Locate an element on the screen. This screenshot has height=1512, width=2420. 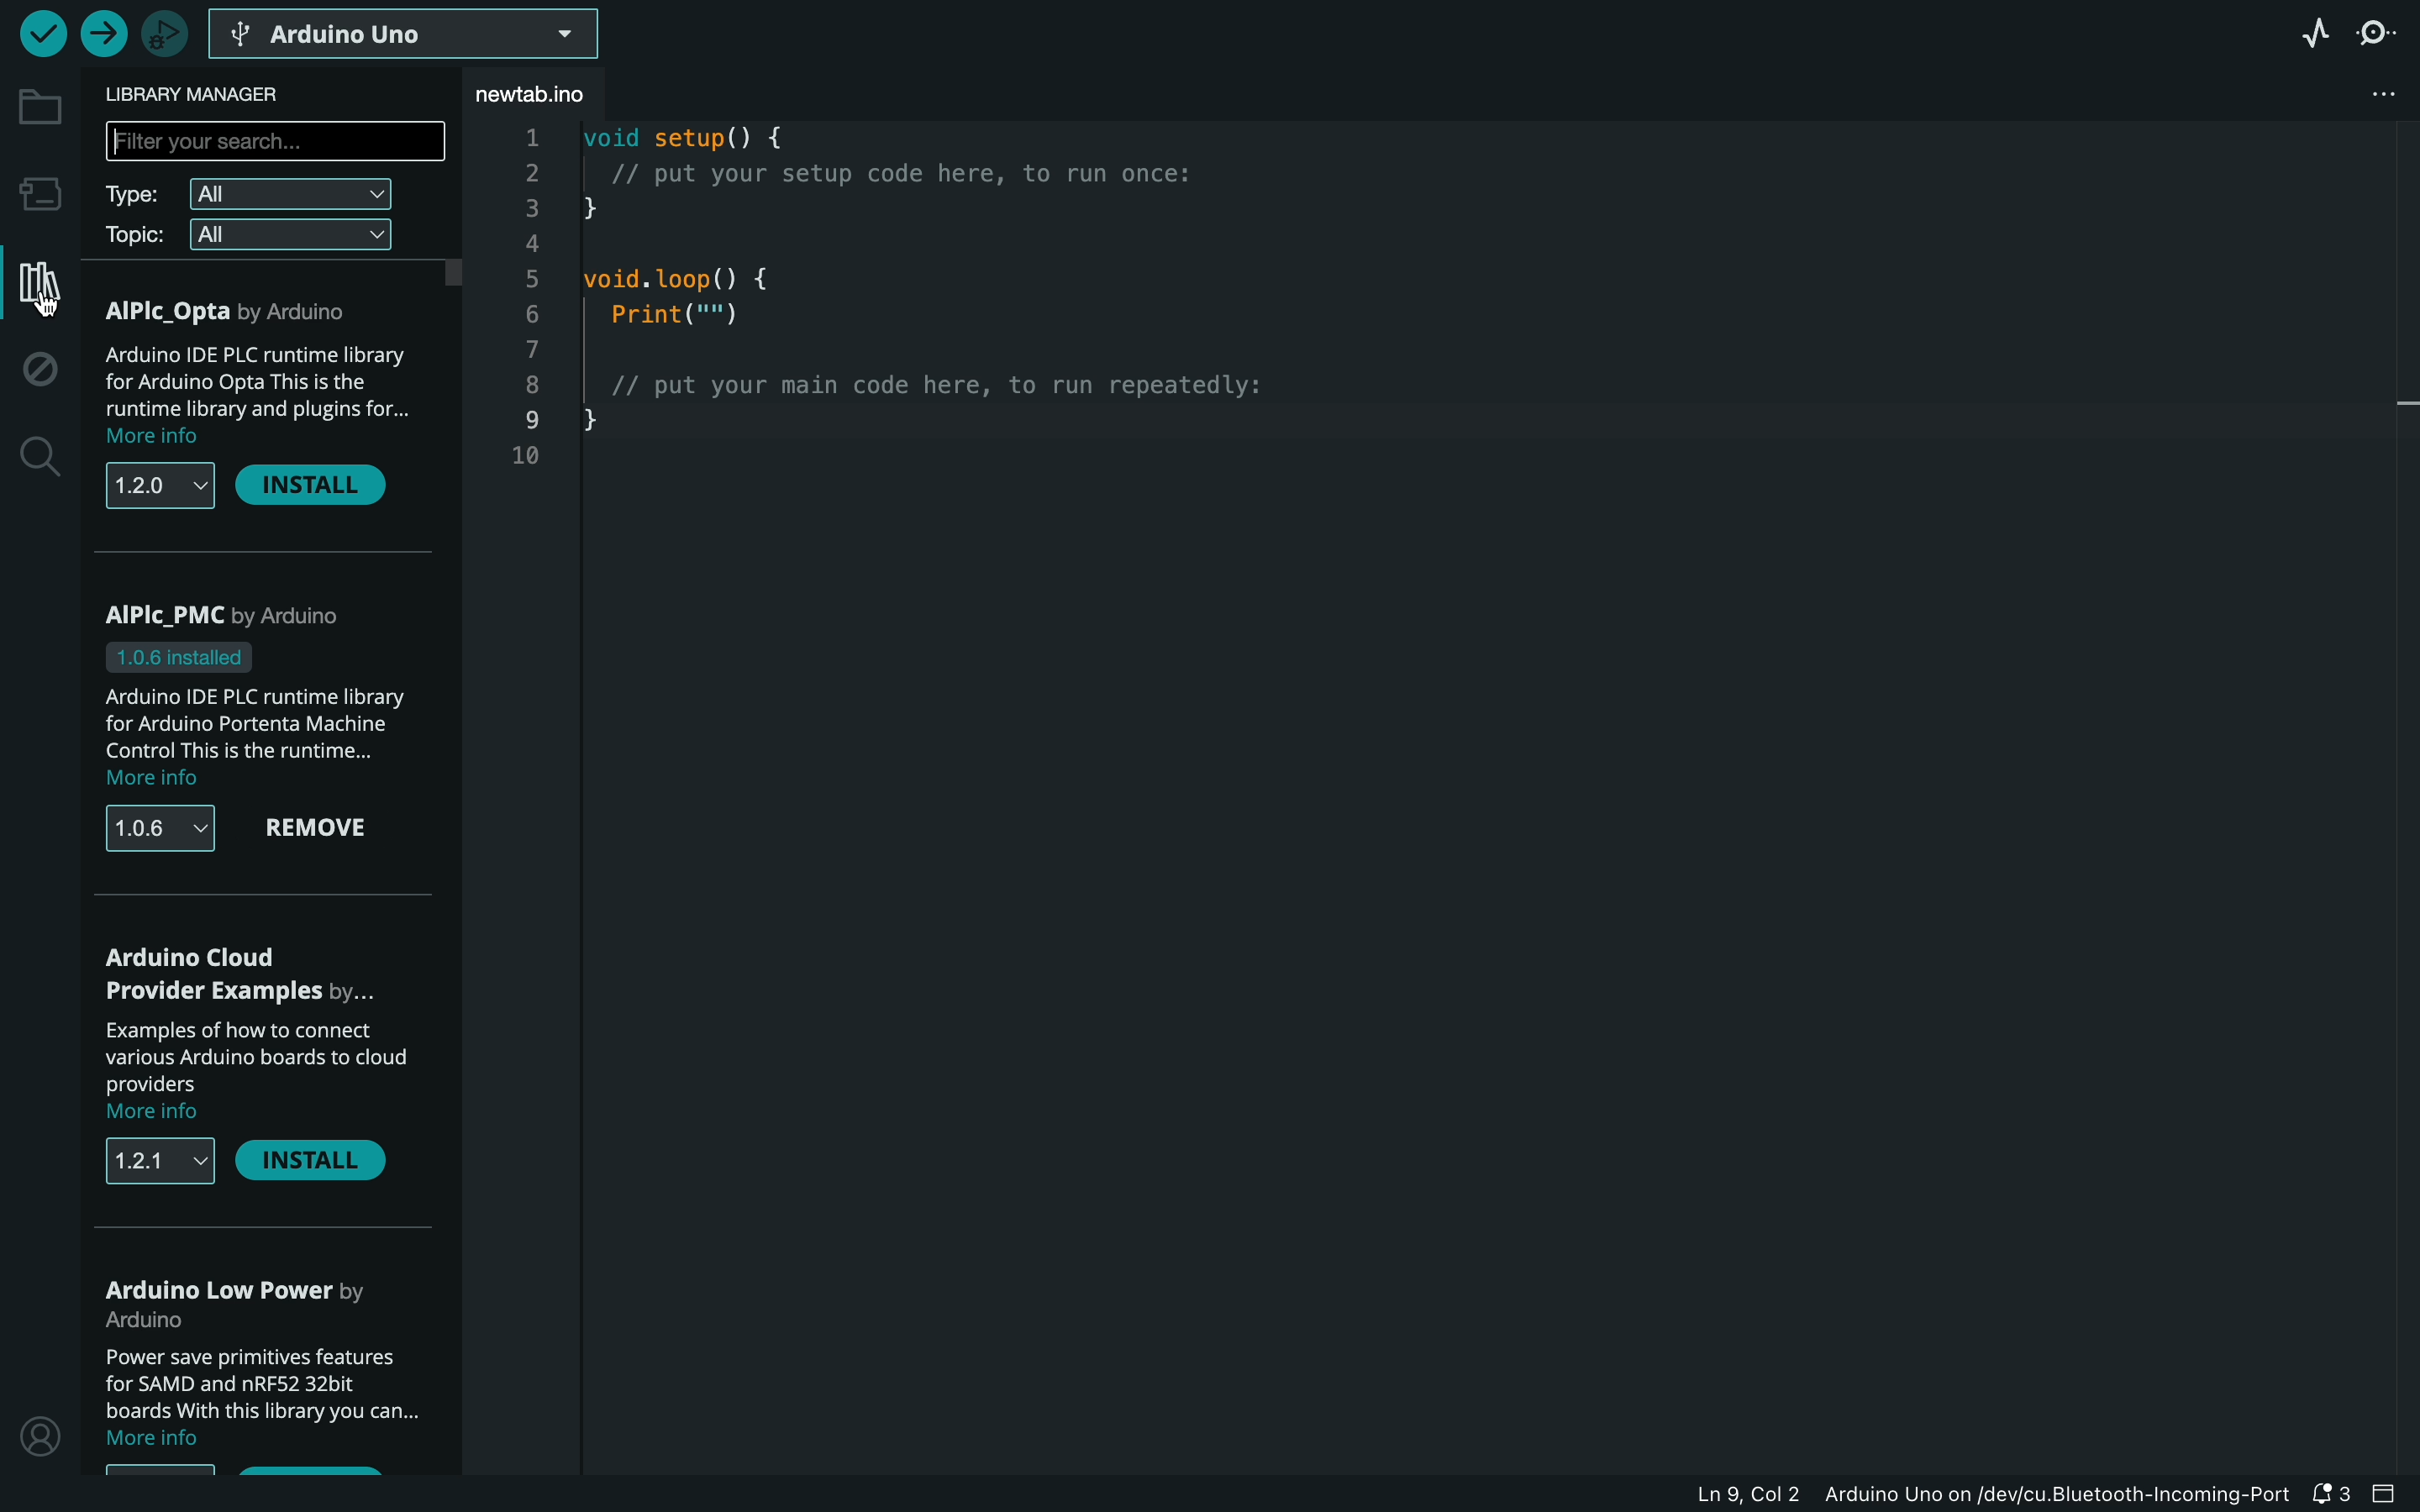
description is located at coordinates (262, 395).